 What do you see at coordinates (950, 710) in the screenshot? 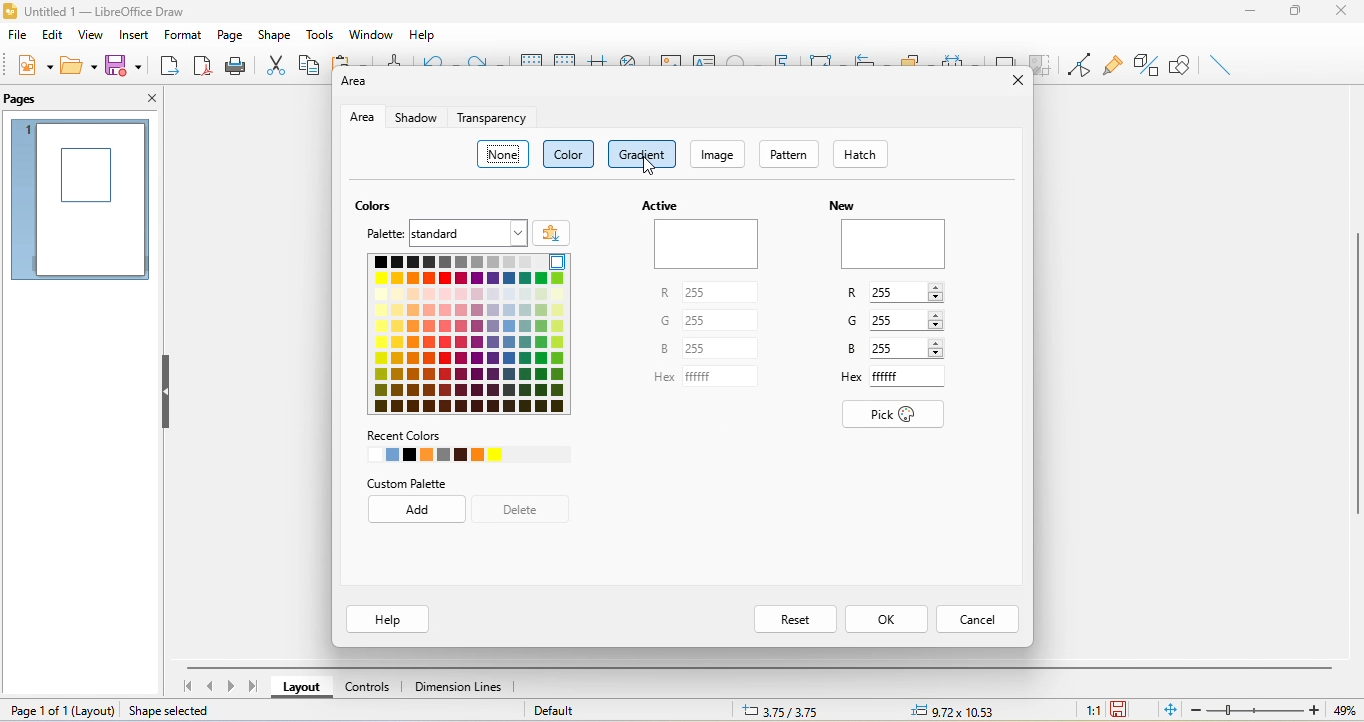
I see `0.00x0.00` at bounding box center [950, 710].